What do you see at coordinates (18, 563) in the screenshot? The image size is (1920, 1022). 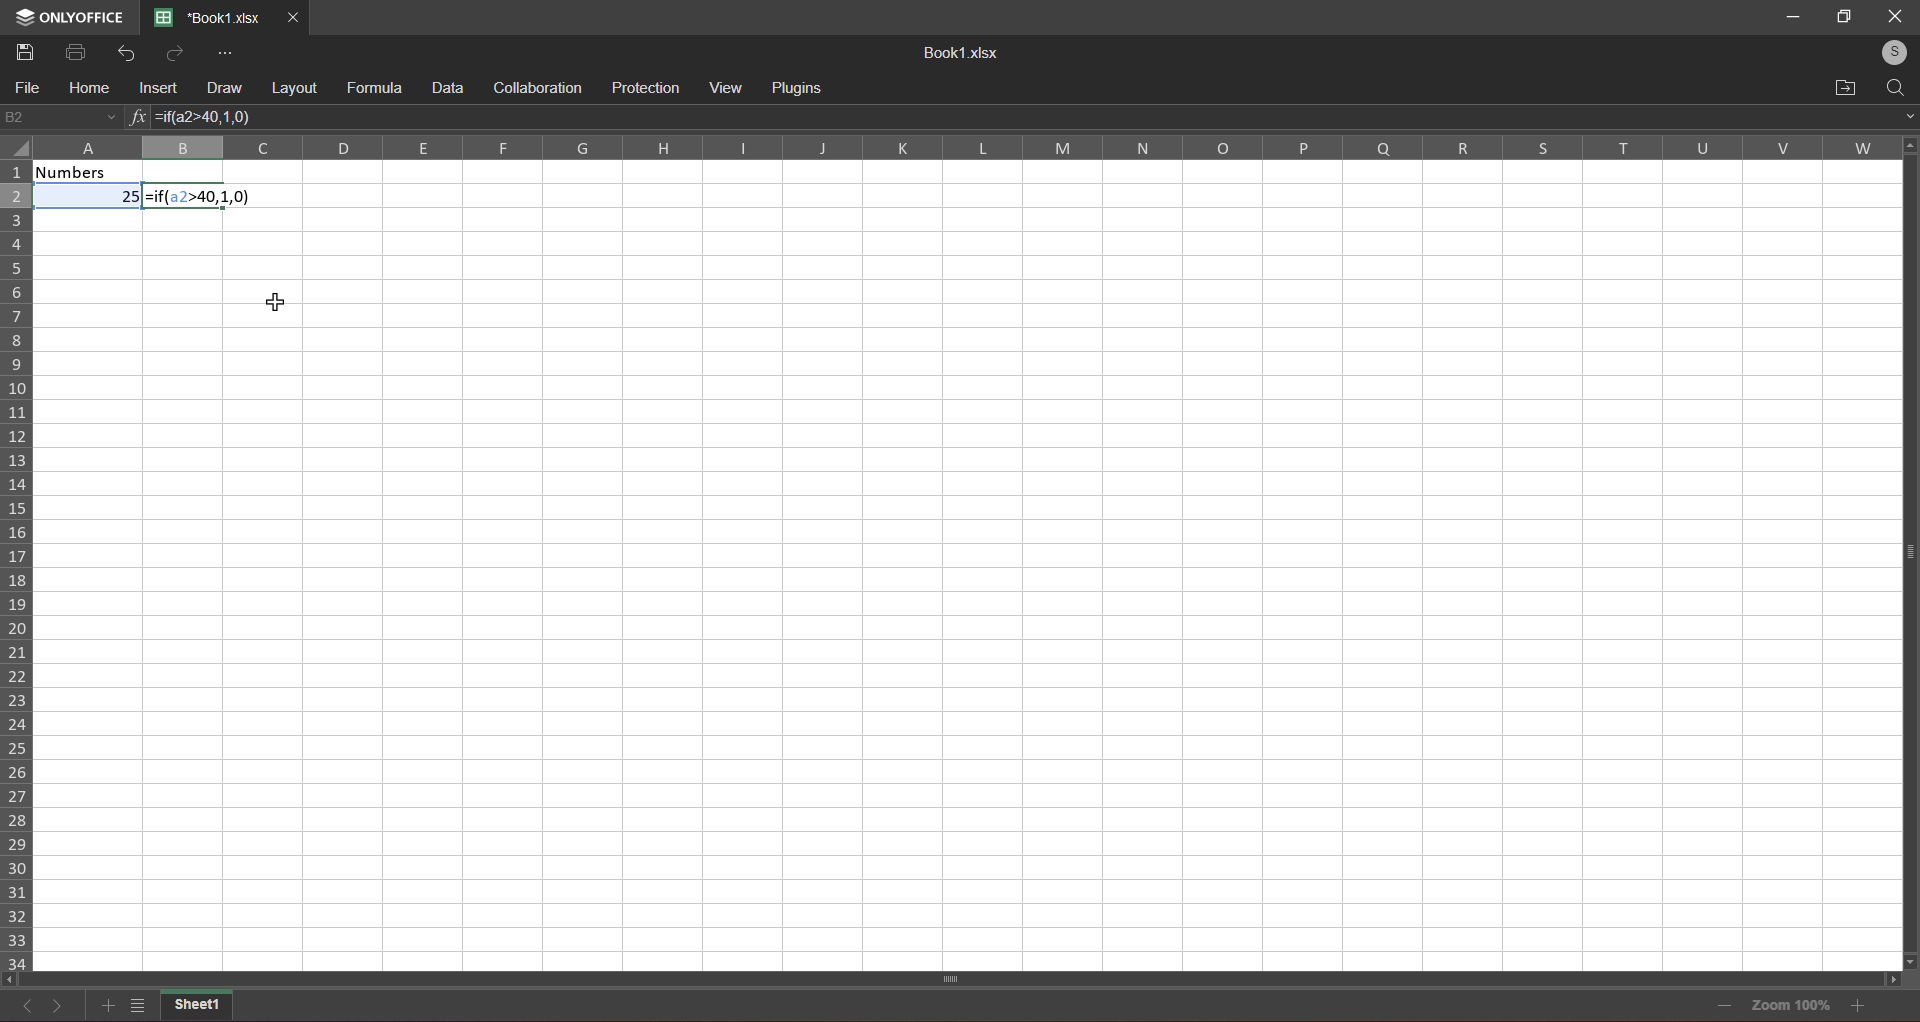 I see `row labels` at bounding box center [18, 563].